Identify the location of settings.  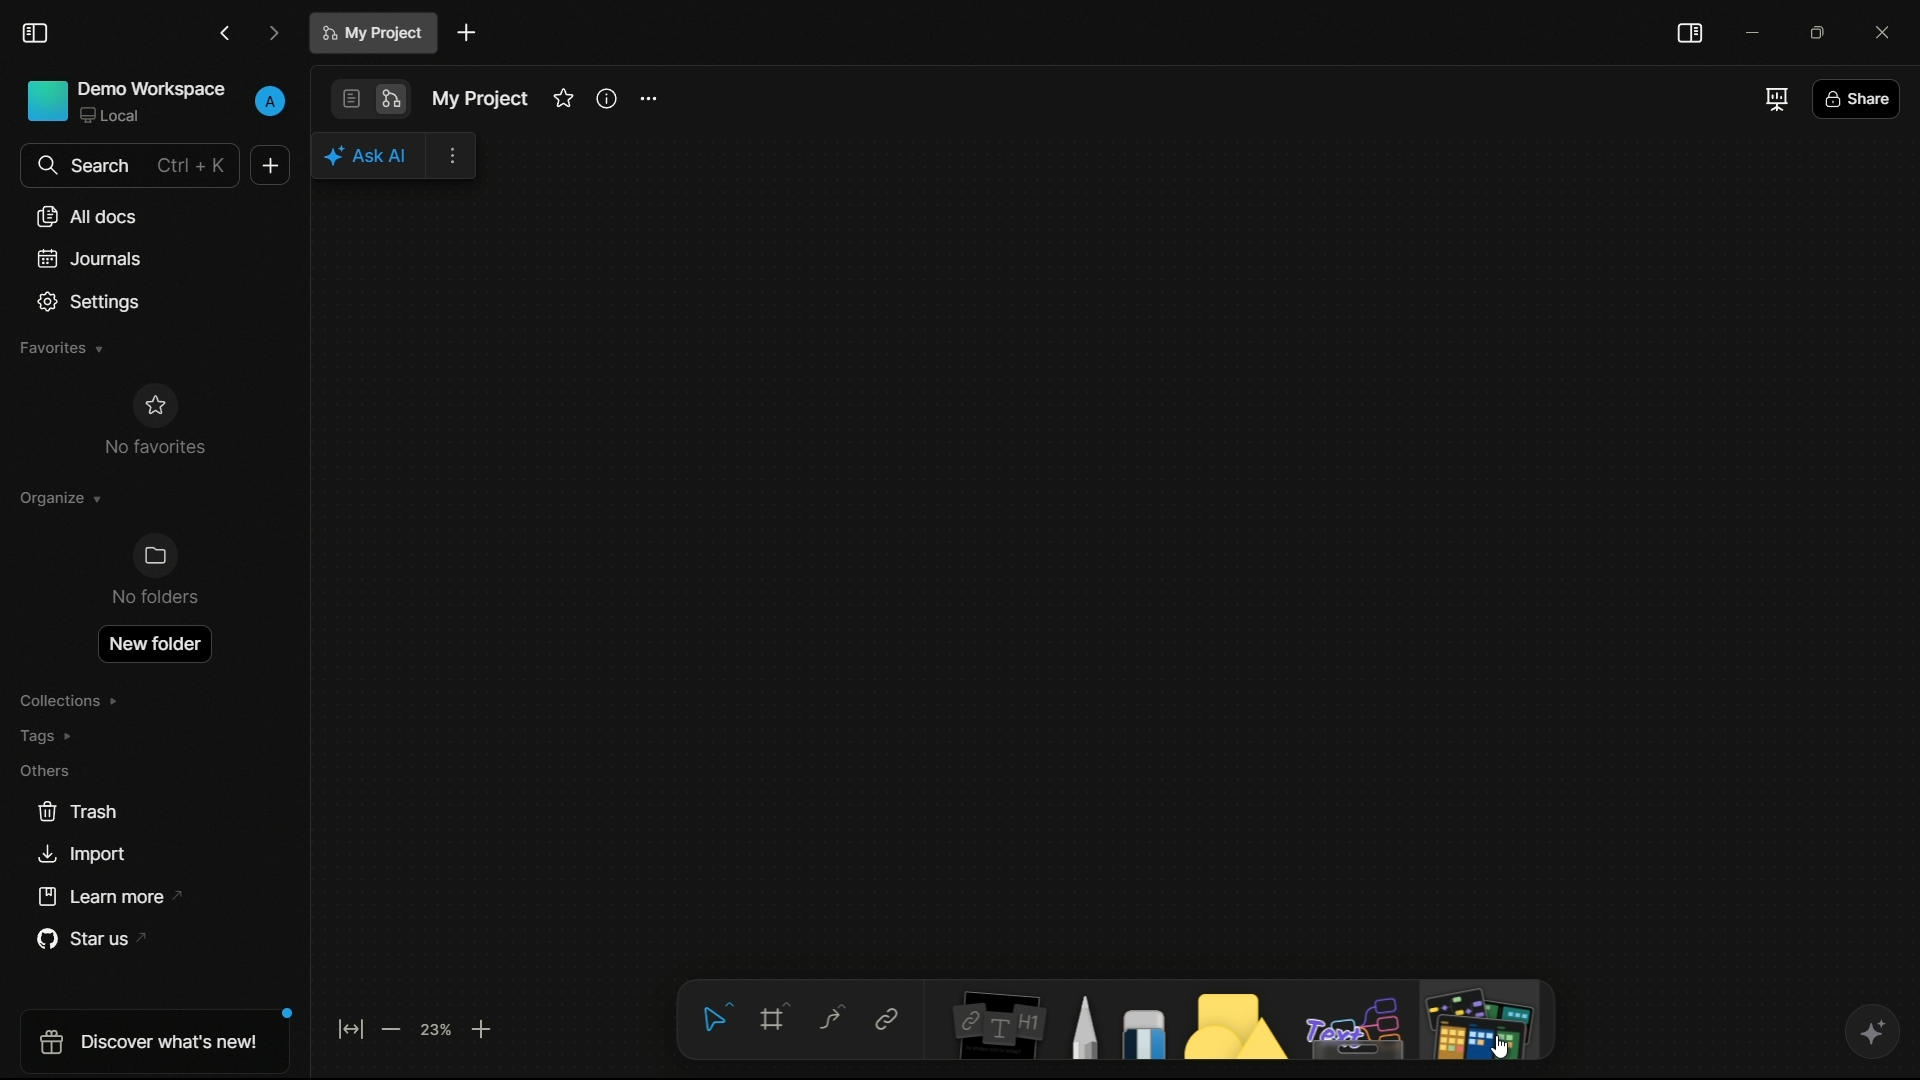
(647, 100).